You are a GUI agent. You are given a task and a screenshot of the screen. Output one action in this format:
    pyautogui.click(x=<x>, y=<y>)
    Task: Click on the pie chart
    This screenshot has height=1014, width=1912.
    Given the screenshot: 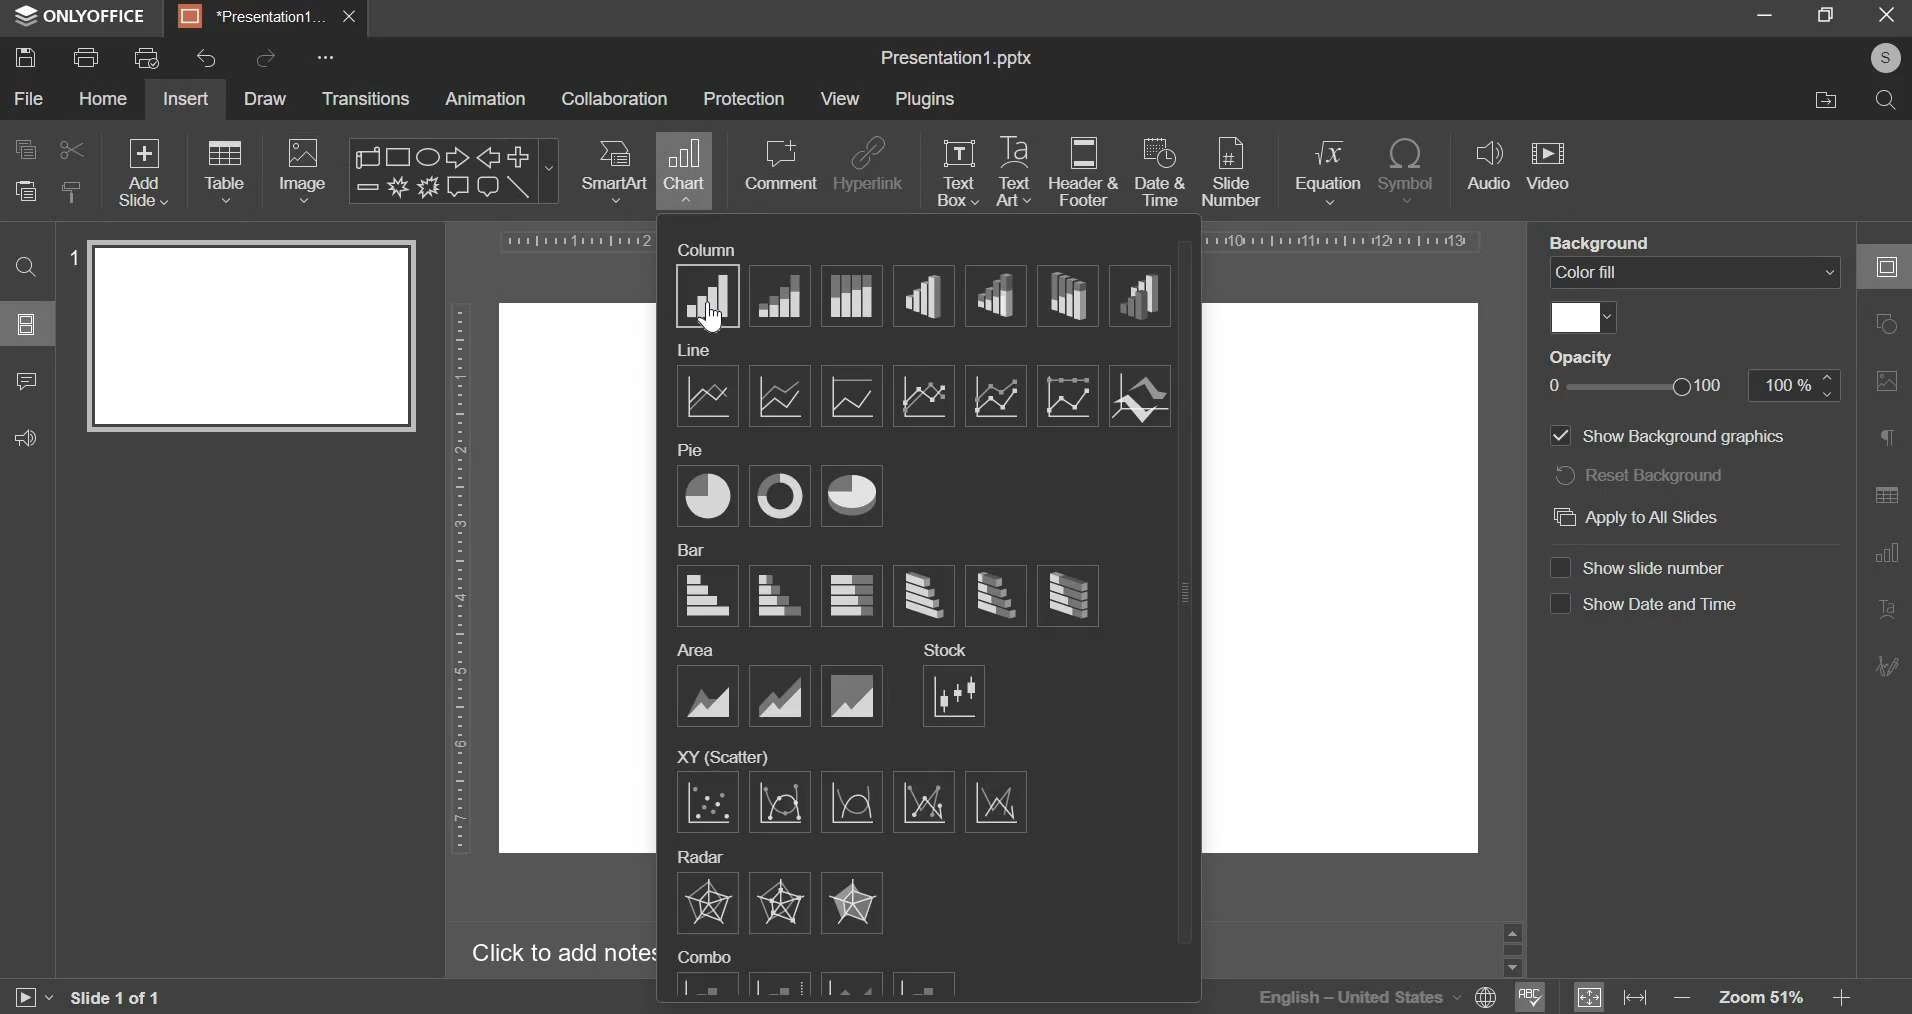 What is the action you would take?
    pyautogui.click(x=779, y=495)
    